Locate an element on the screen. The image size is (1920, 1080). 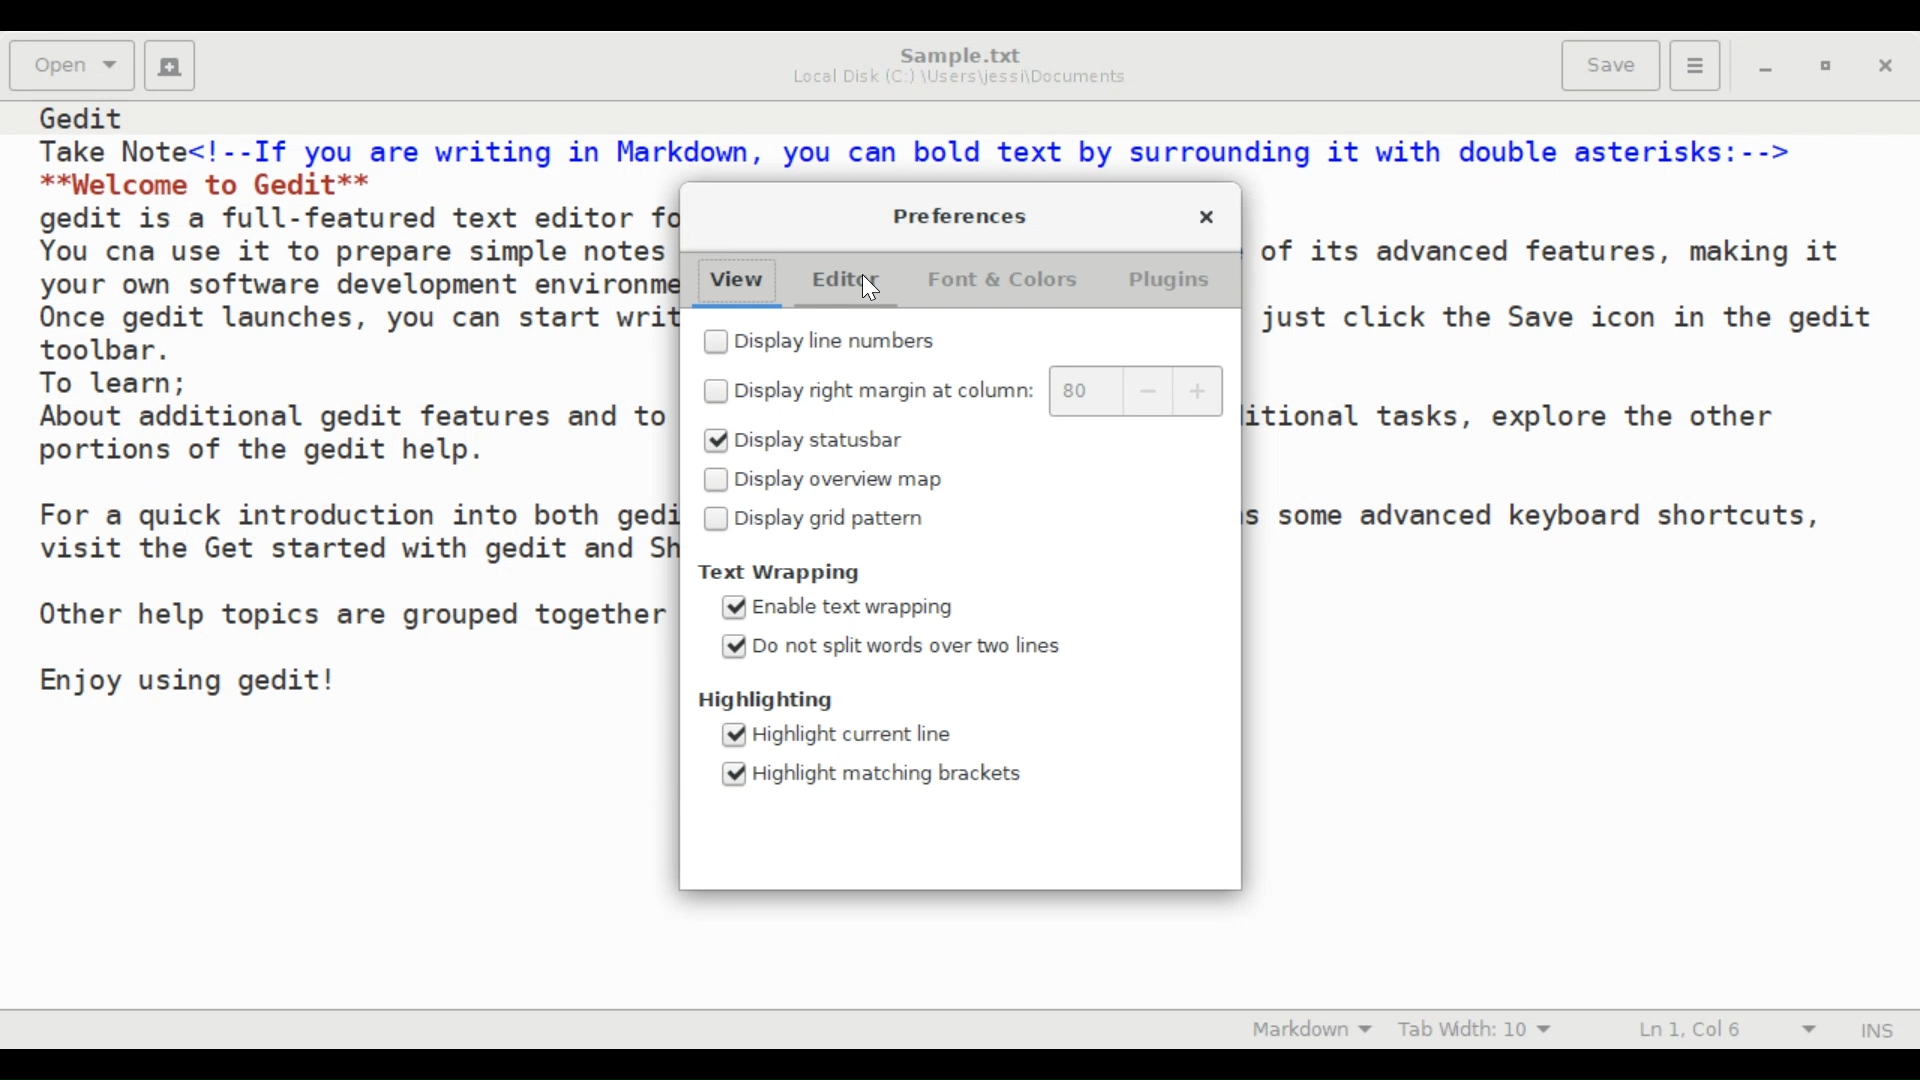
(un)select Highlight matching brackets is located at coordinates (875, 773).